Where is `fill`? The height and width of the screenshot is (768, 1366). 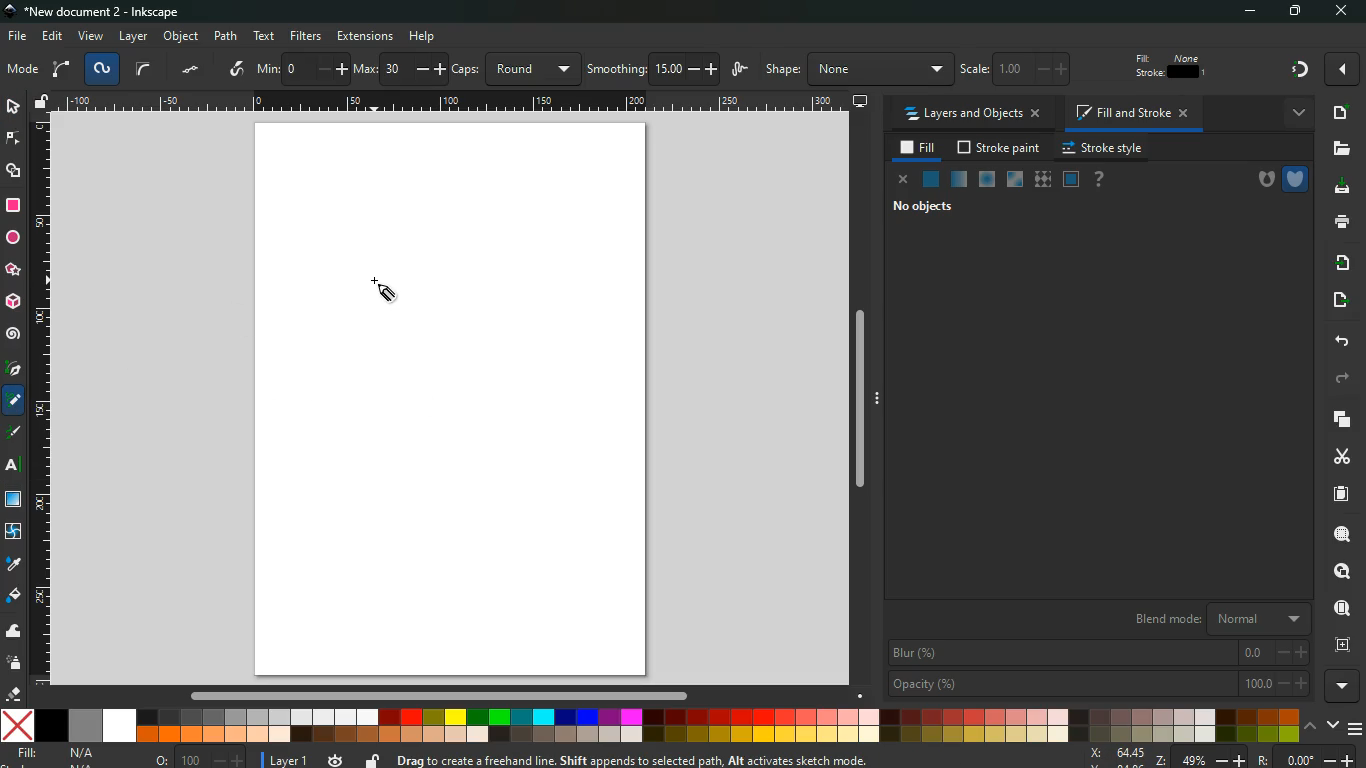 fill is located at coordinates (1171, 66).